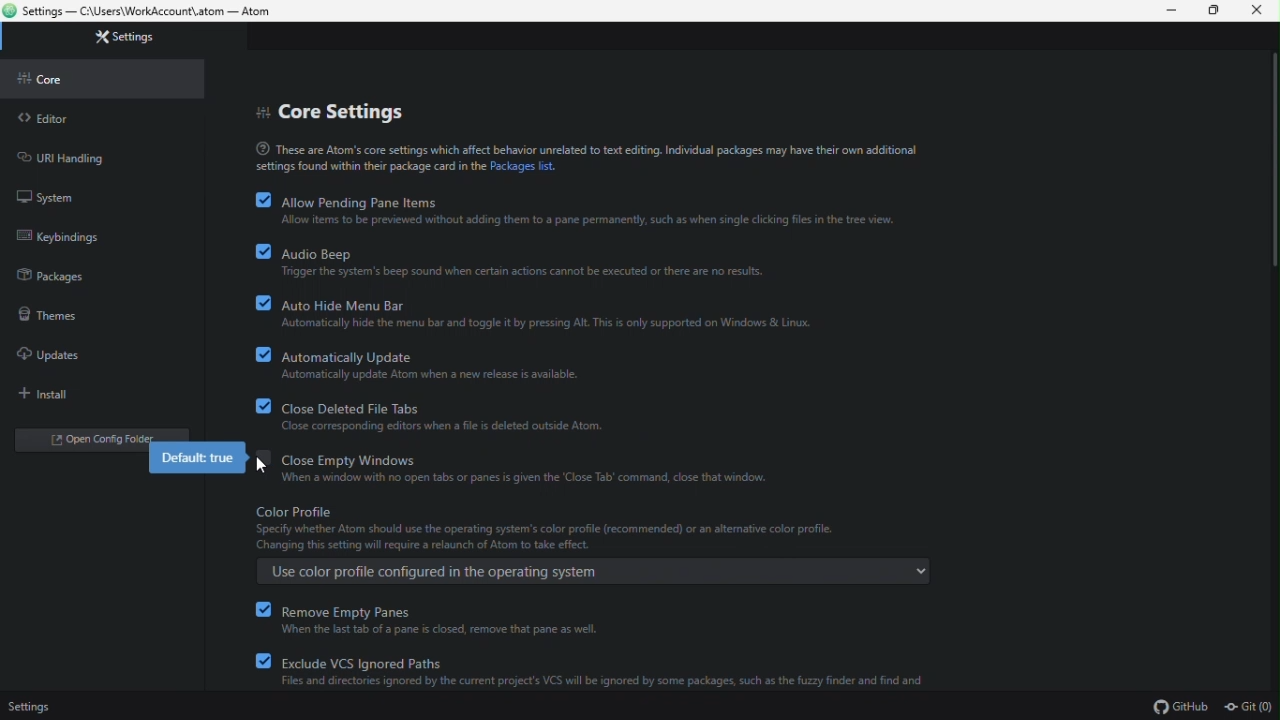 The image size is (1280, 720). What do you see at coordinates (610, 675) in the screenshot?
I see `exclude VCS ignored paths` at bounding box center [610, 675].